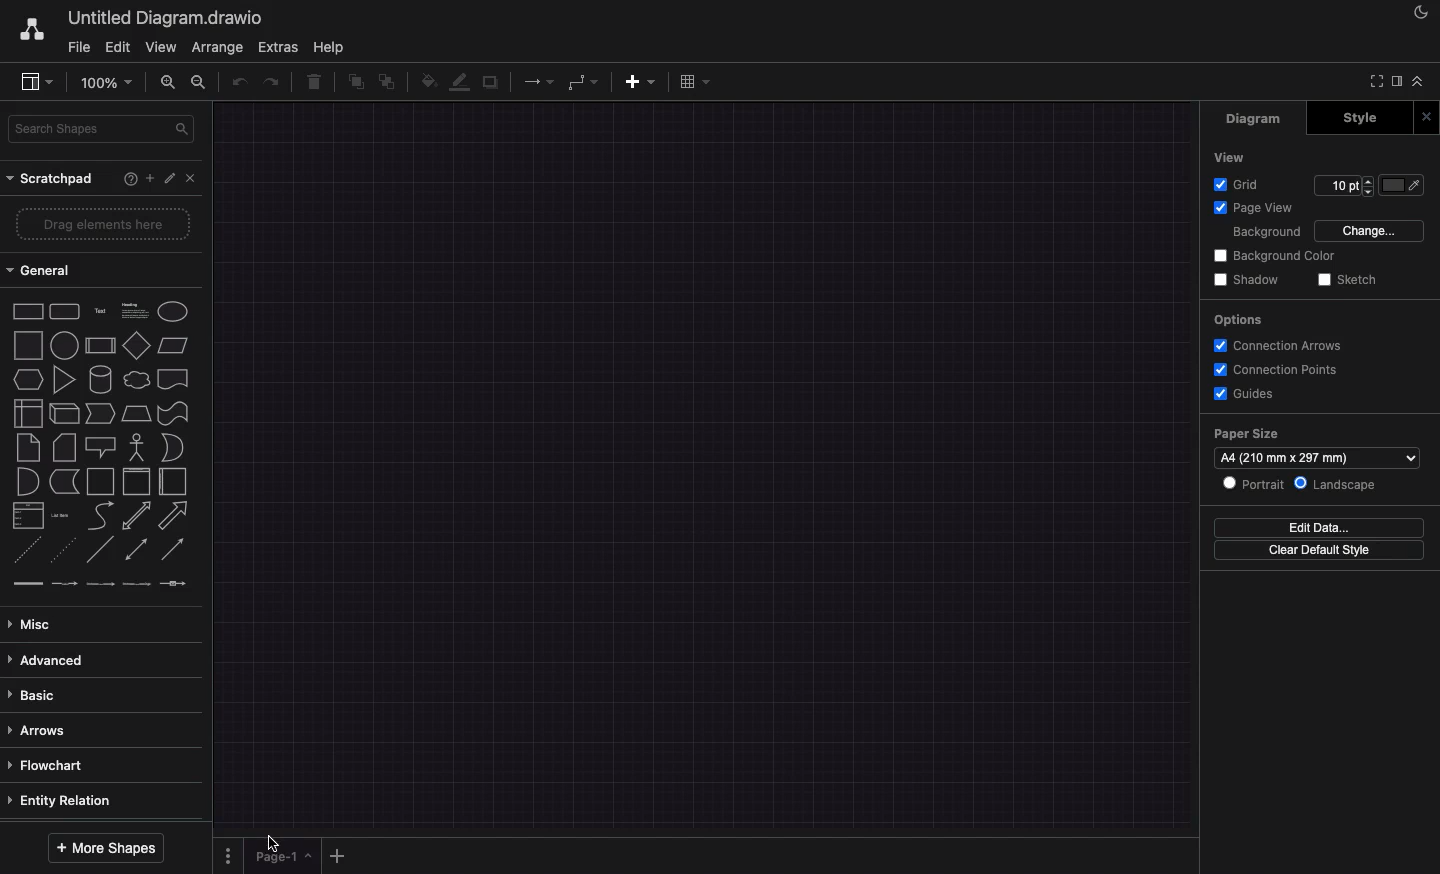 The image size is (1440, 874). I want to click on bidirectional connector, so click(138, 548).